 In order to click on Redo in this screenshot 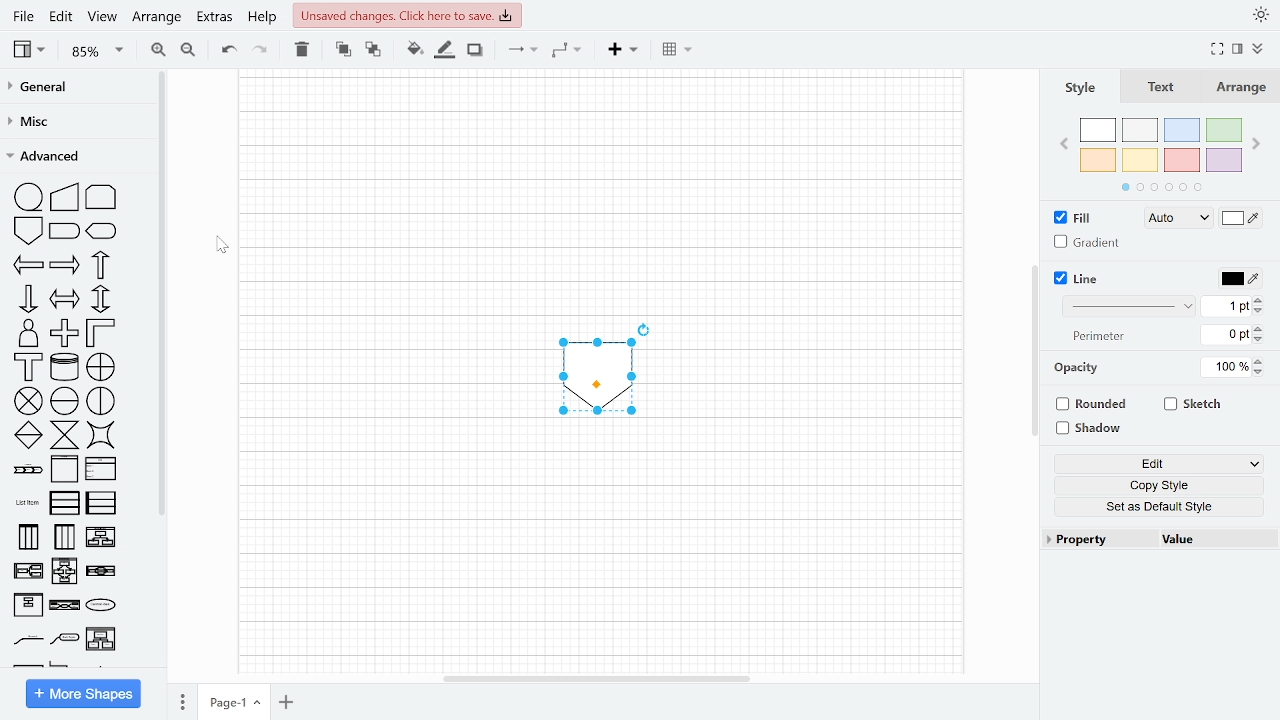, I will do `click(259, 52)`.